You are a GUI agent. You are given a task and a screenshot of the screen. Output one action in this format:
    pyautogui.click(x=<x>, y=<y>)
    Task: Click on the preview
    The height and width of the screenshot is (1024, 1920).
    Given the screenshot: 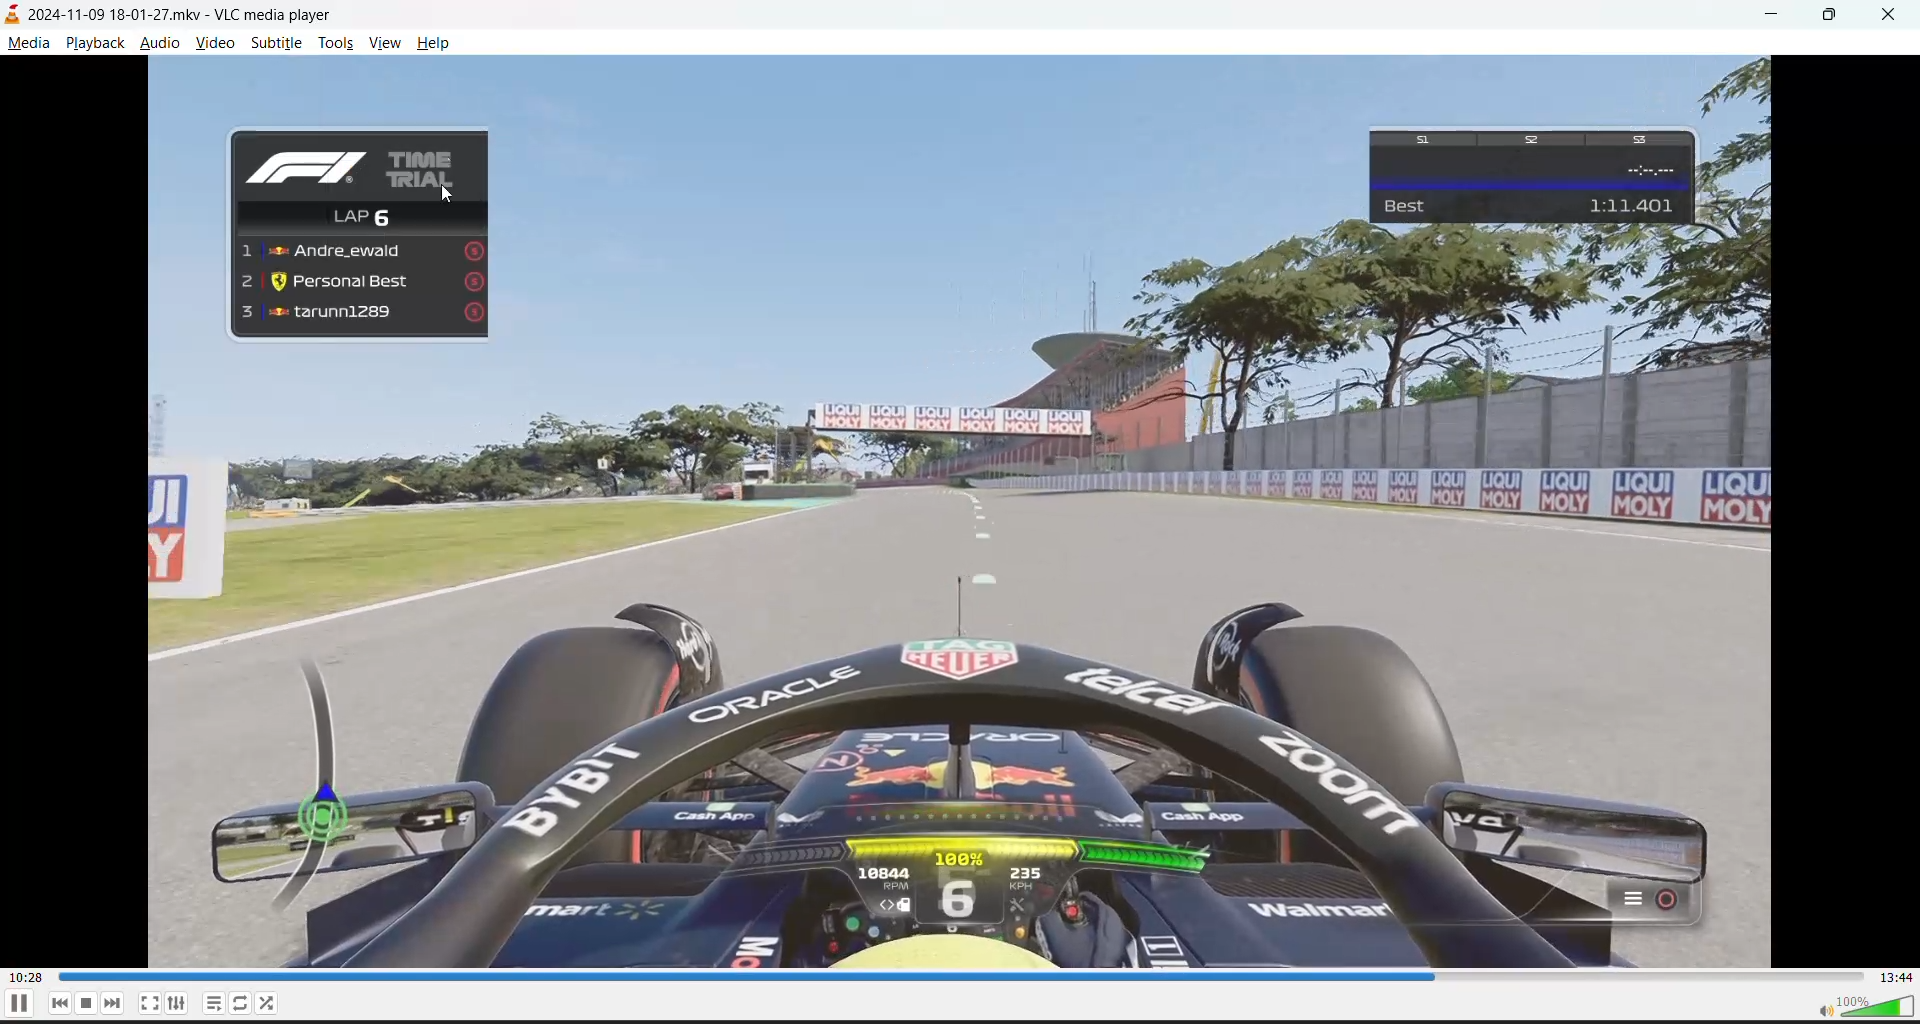 What is the action you would take?
    pyautogui.click(x=183, y=259)
    